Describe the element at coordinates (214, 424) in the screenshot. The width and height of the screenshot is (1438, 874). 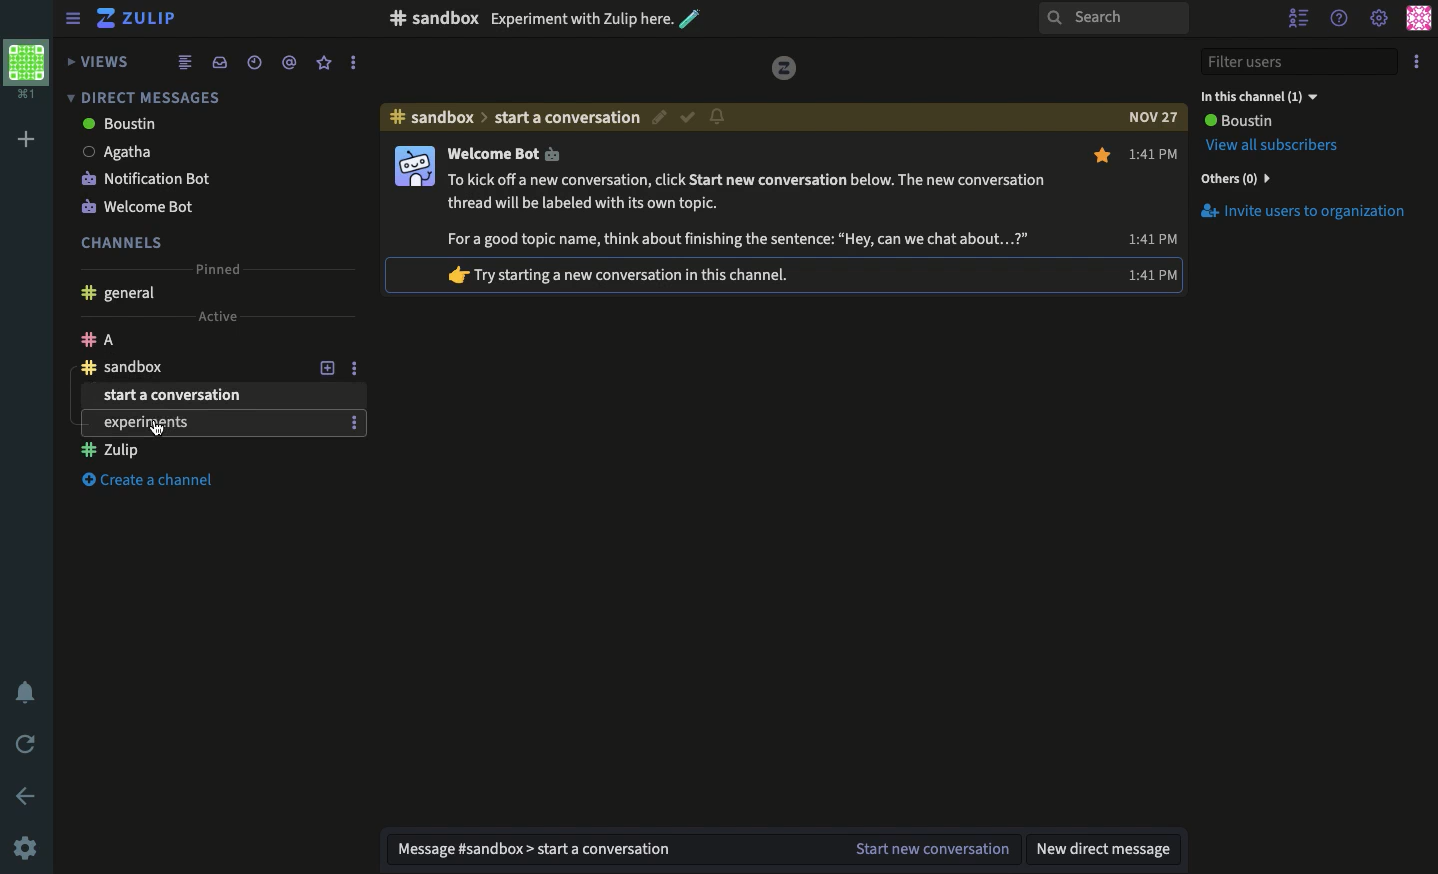
I see `channel zulip` at that location.